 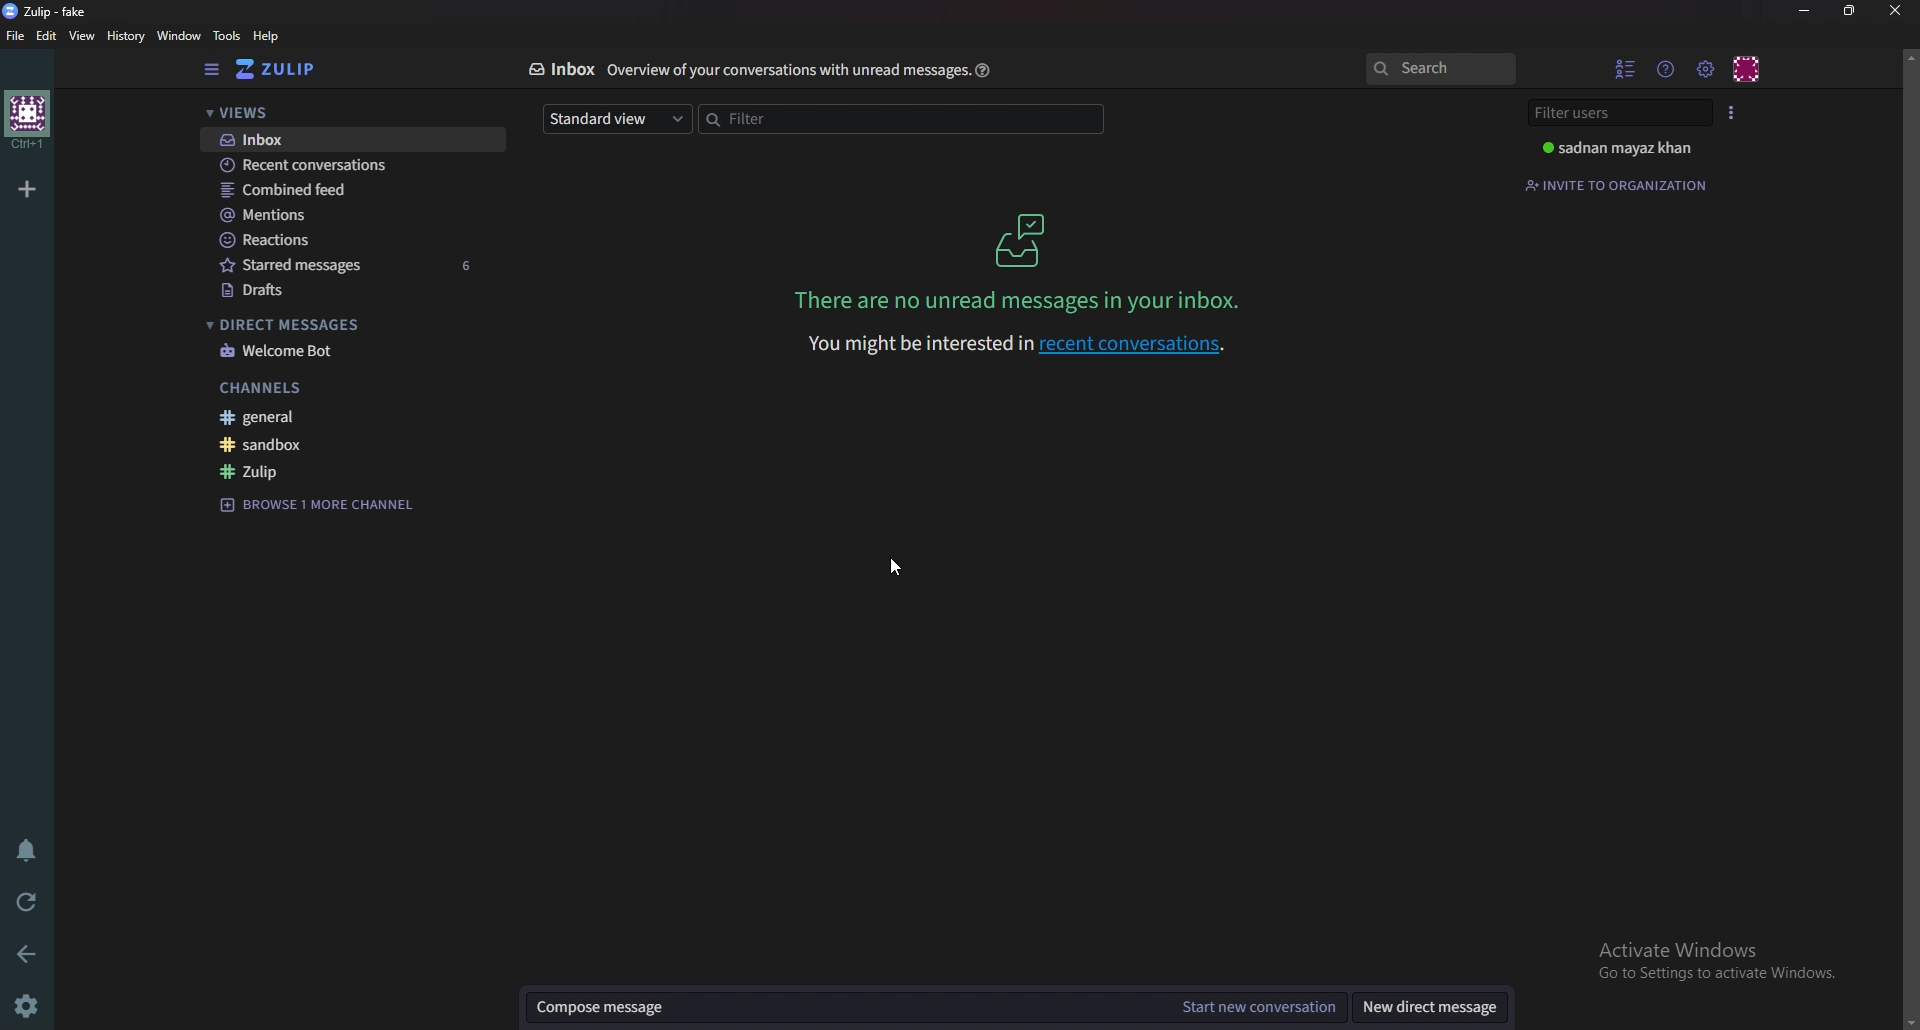 I want to click on There are no unread messages in your inbox., so click(x=1017, y=299).